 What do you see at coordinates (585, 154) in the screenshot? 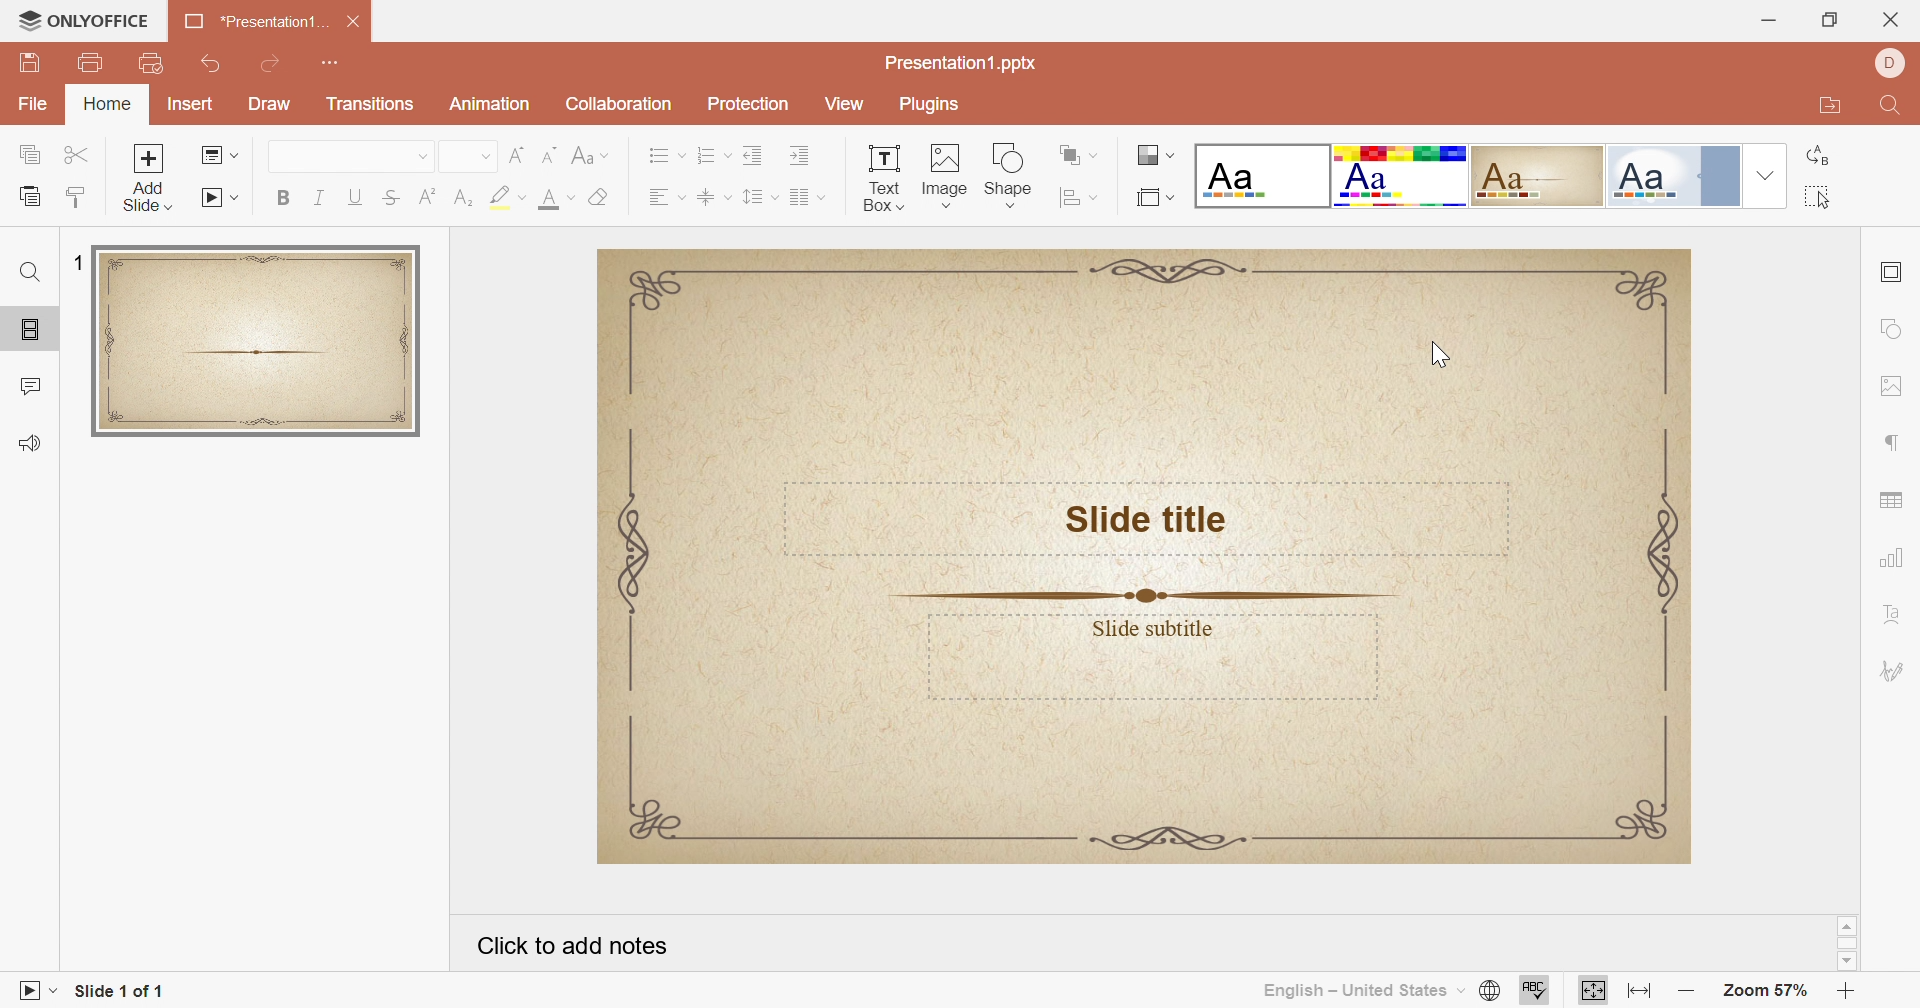
I see `Change case` at bounding box center [585, 154].